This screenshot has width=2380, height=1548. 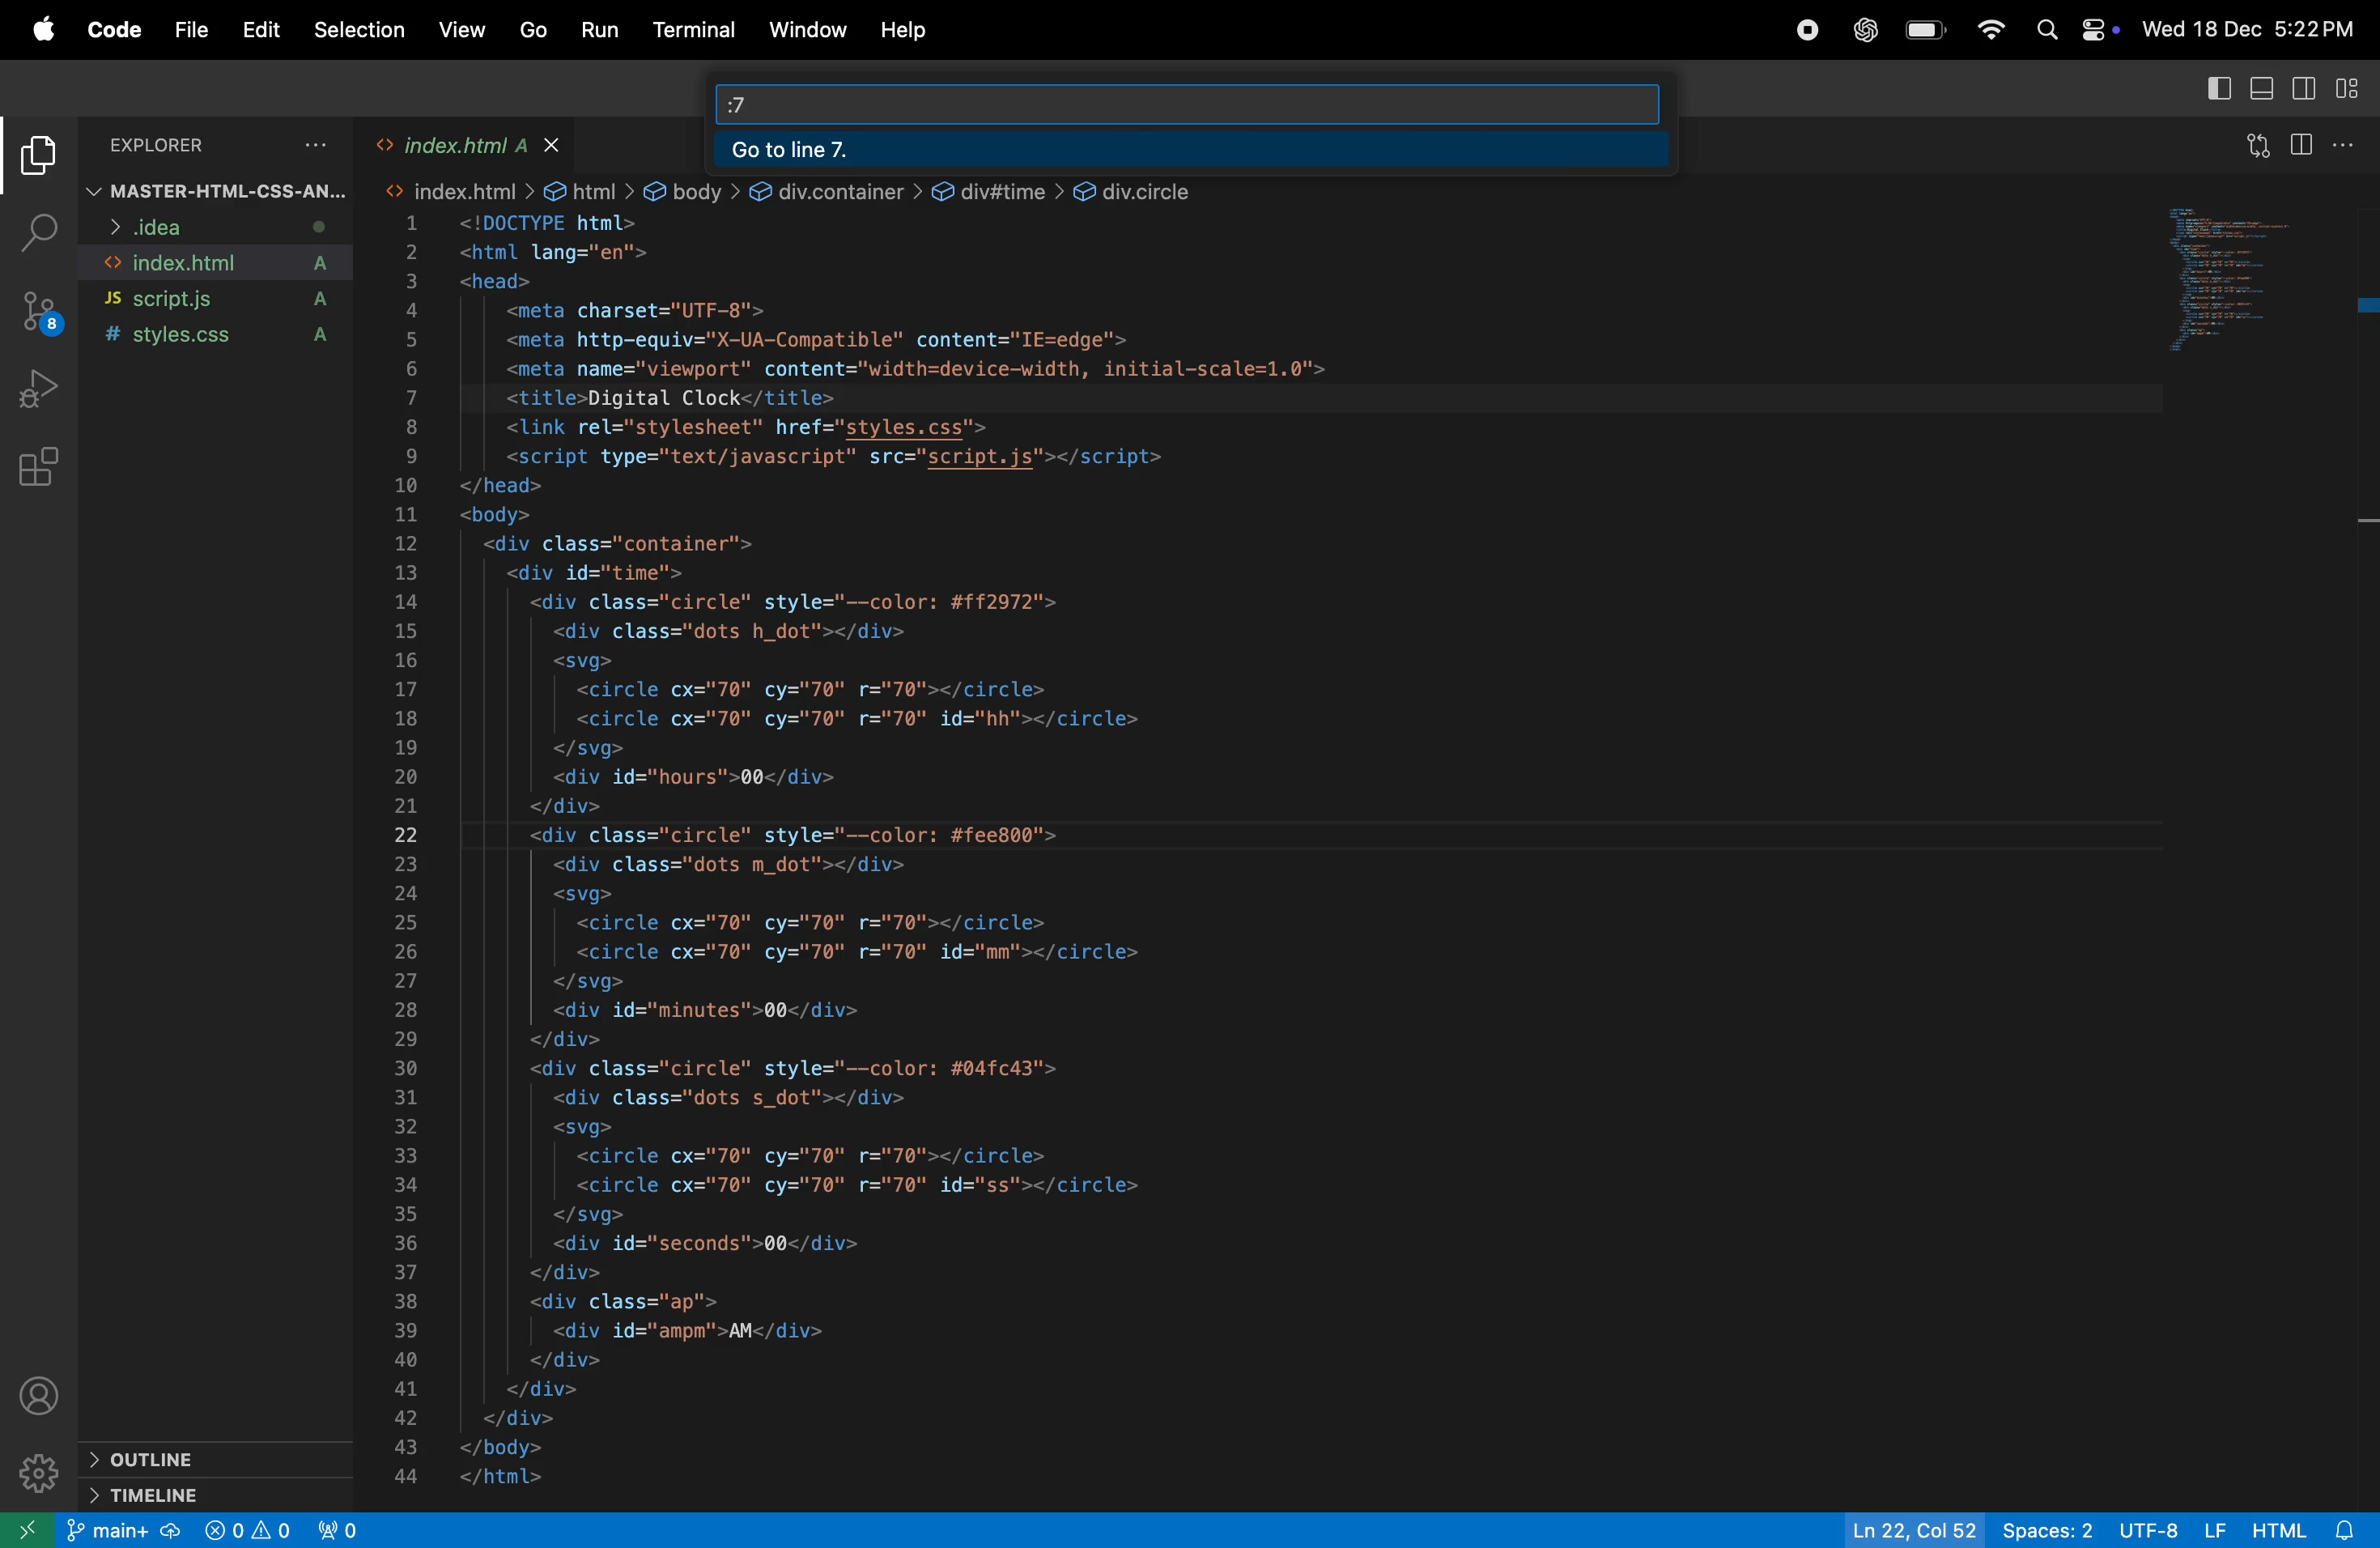 What do you see at coordinates (462, 188) in the screenshot?
I see `link` at bounding box center [462, 188].